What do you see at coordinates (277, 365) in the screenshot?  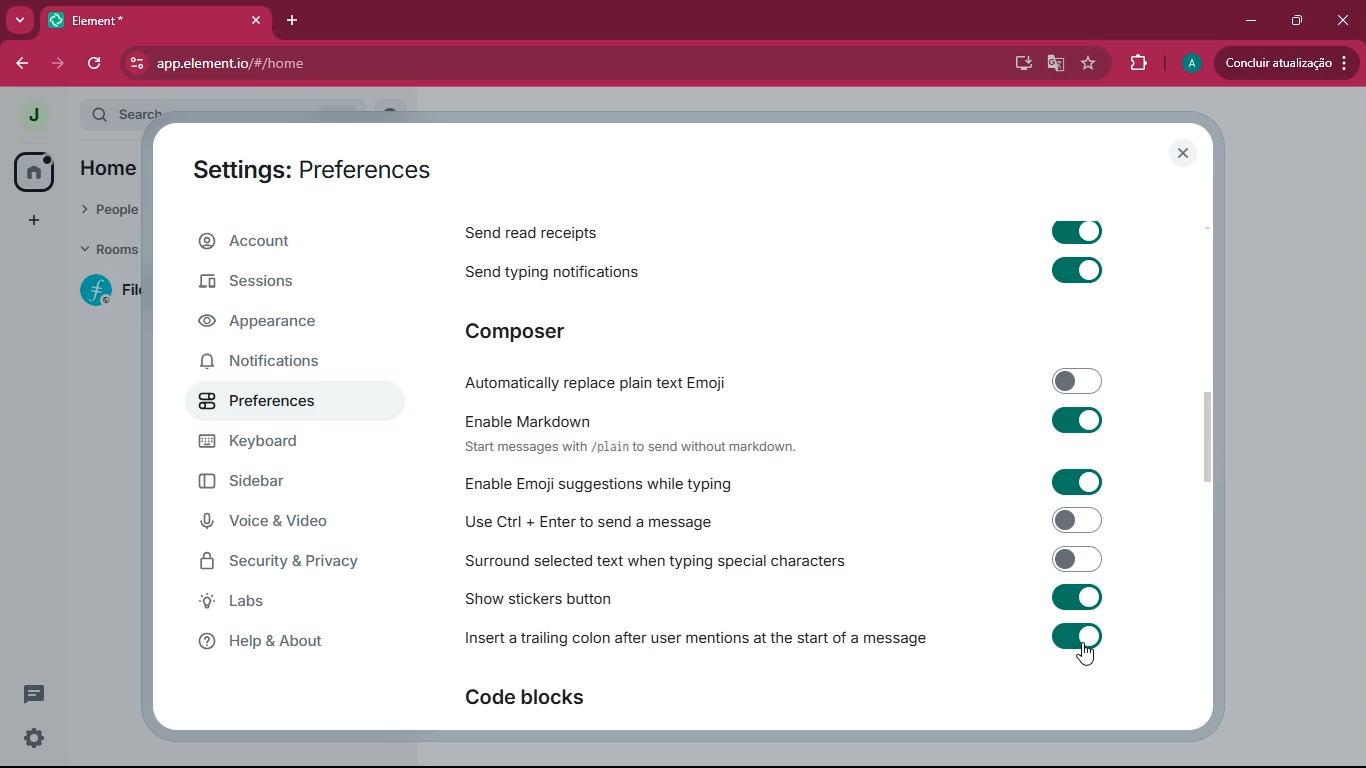 I see `notifications` at bounding box center [277, 365].